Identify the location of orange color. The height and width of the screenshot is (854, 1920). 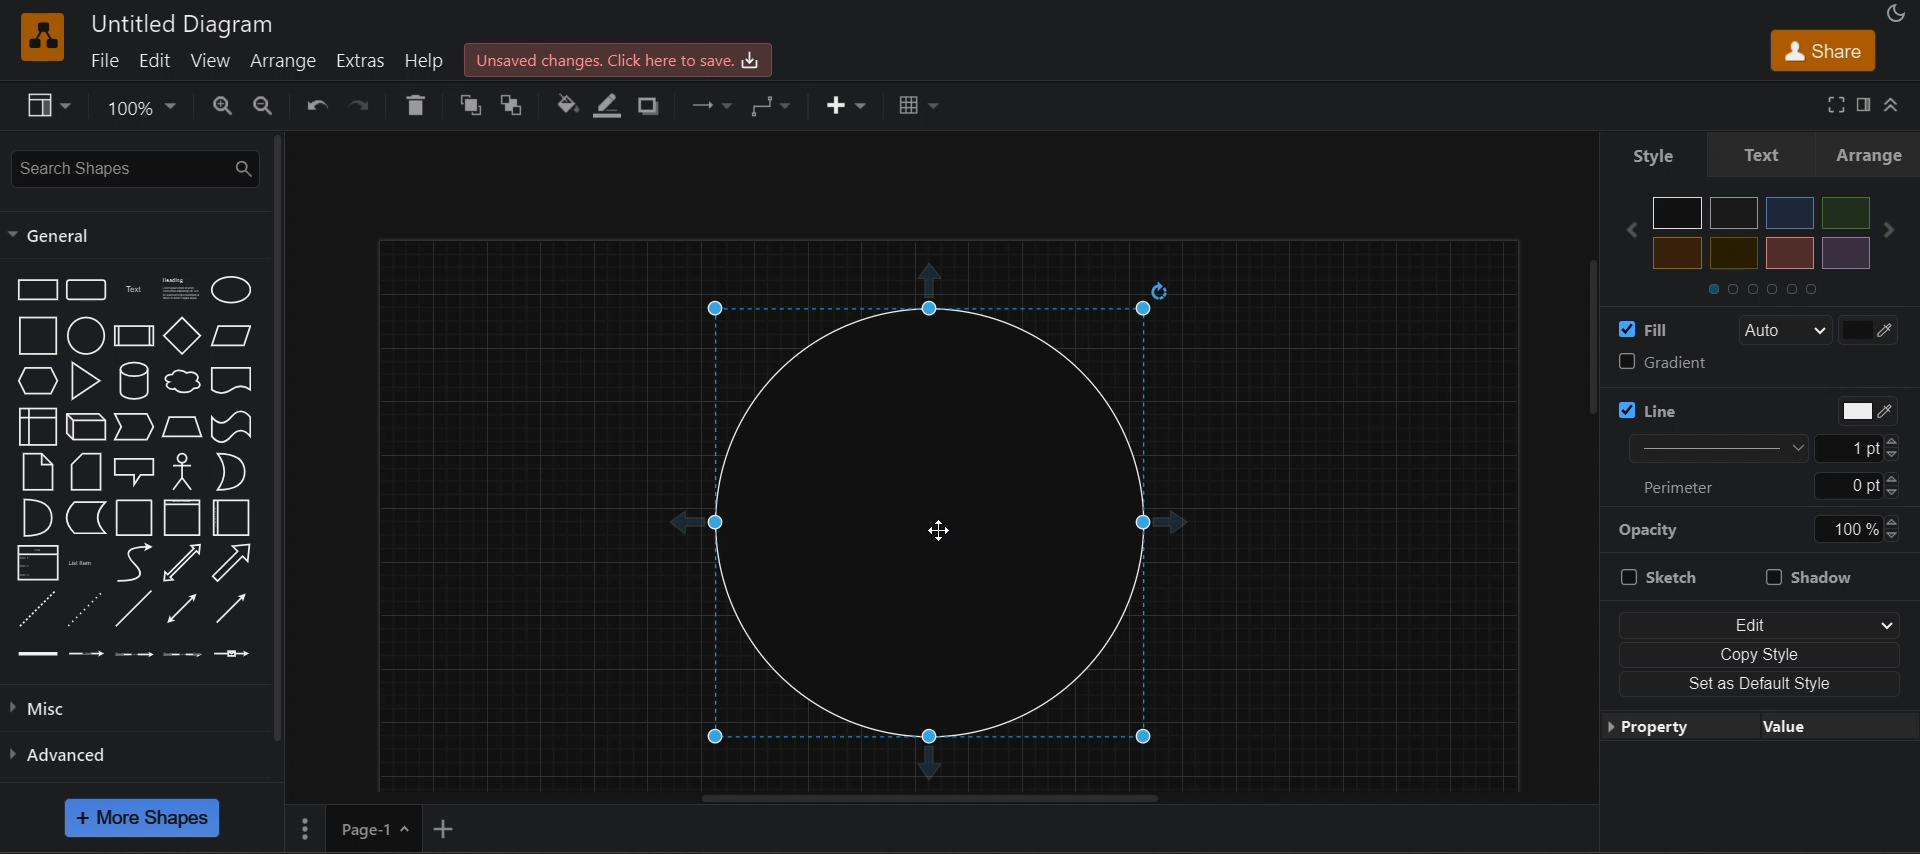
(1792, 254).